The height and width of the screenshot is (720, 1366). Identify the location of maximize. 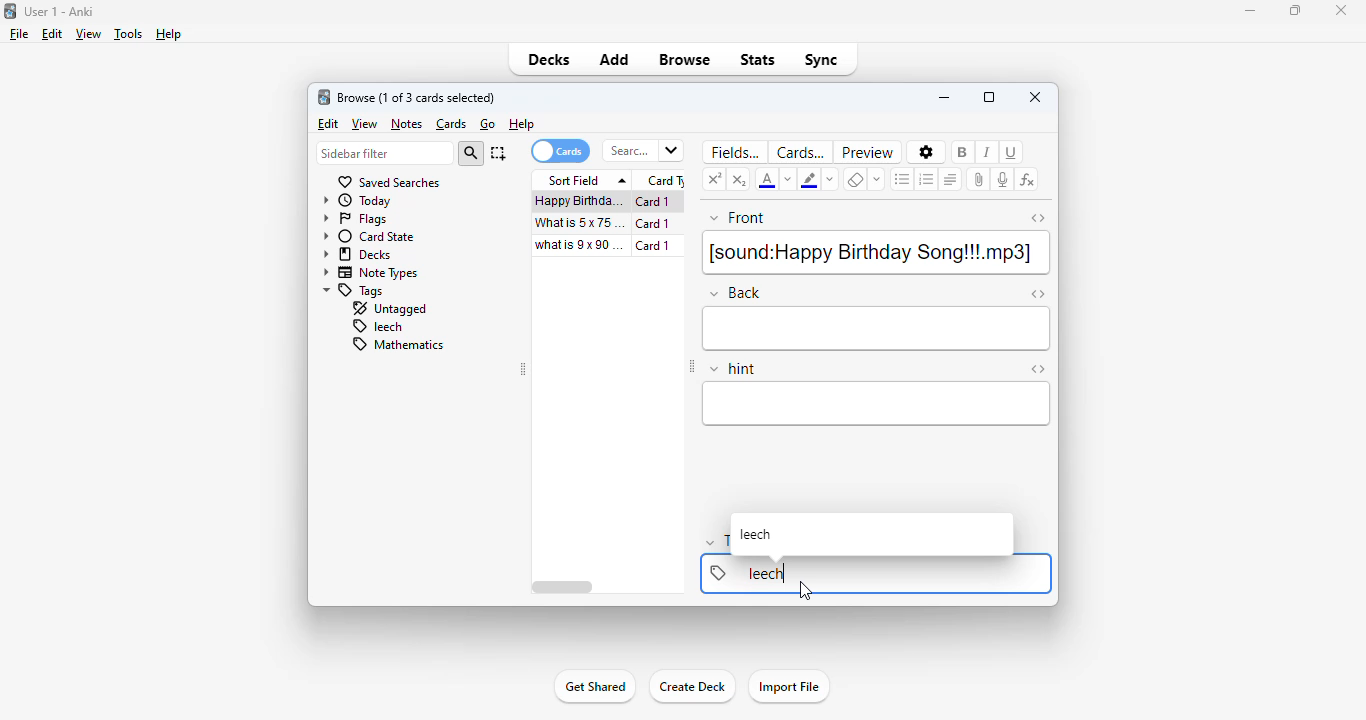
(1297, 10).